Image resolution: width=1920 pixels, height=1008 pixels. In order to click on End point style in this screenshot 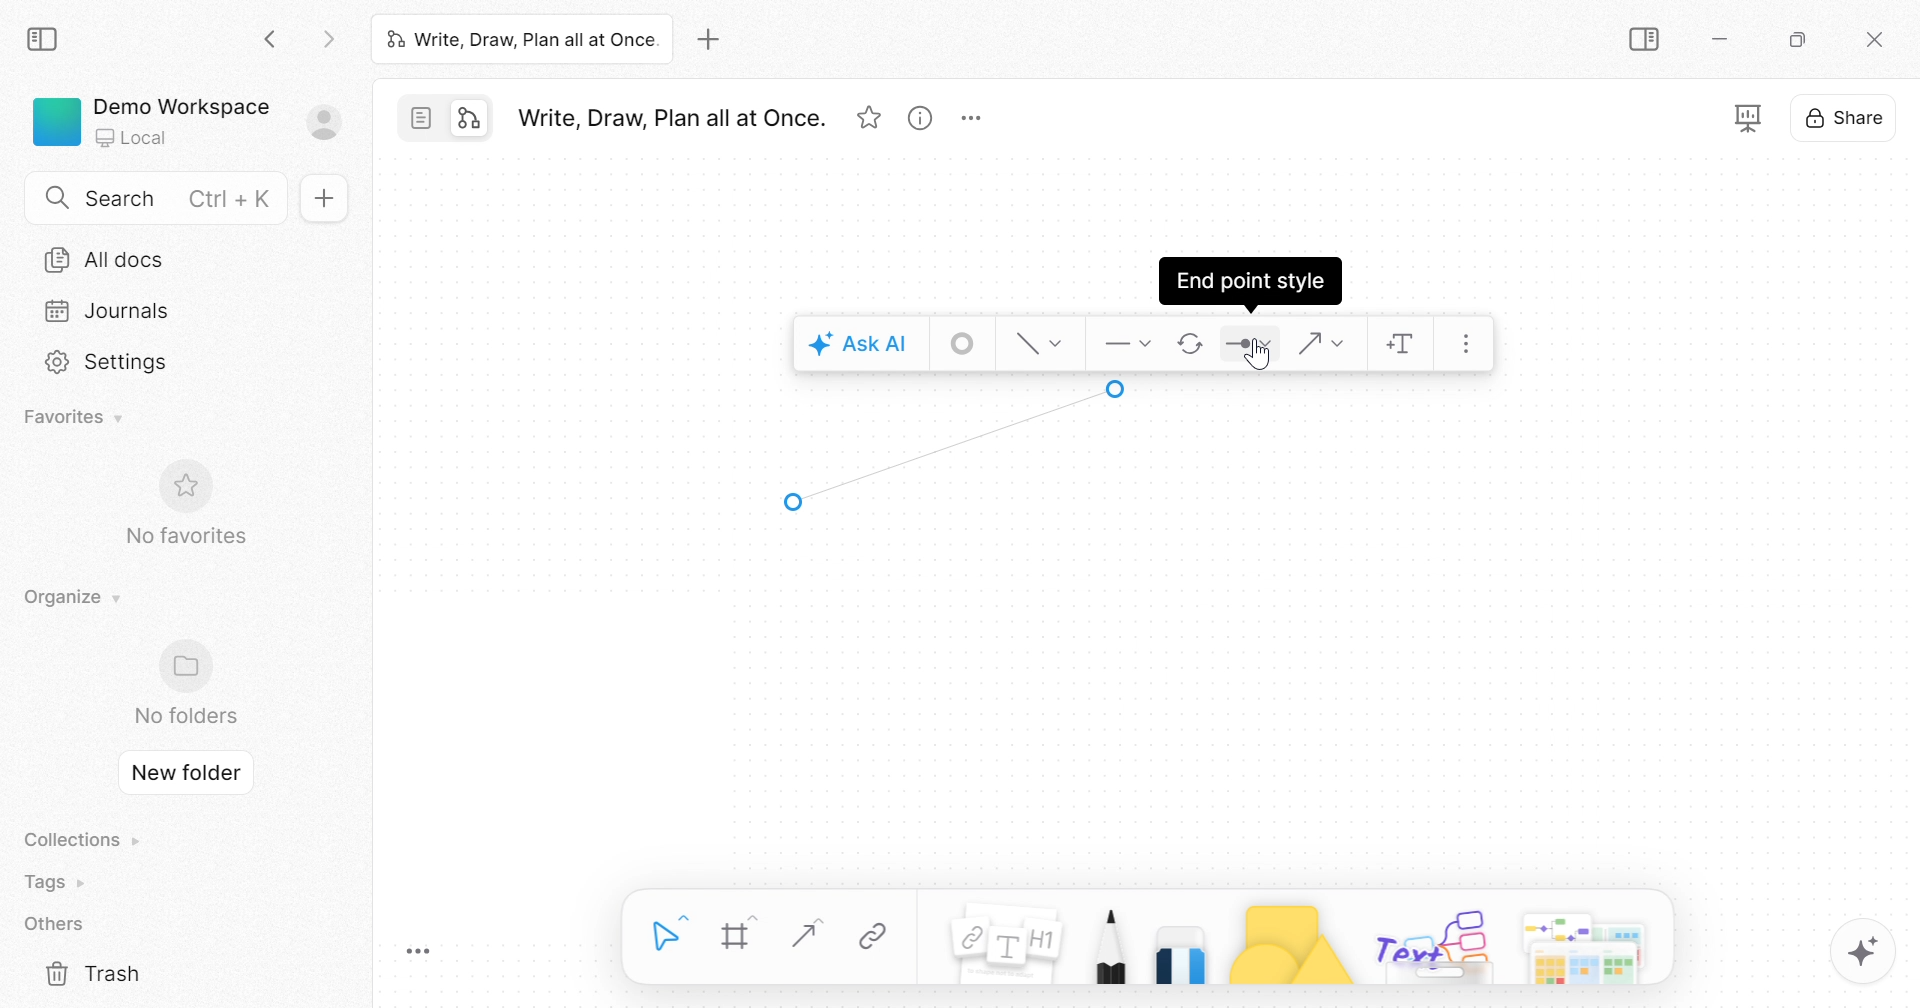, I will do `click(1249, 348)`.